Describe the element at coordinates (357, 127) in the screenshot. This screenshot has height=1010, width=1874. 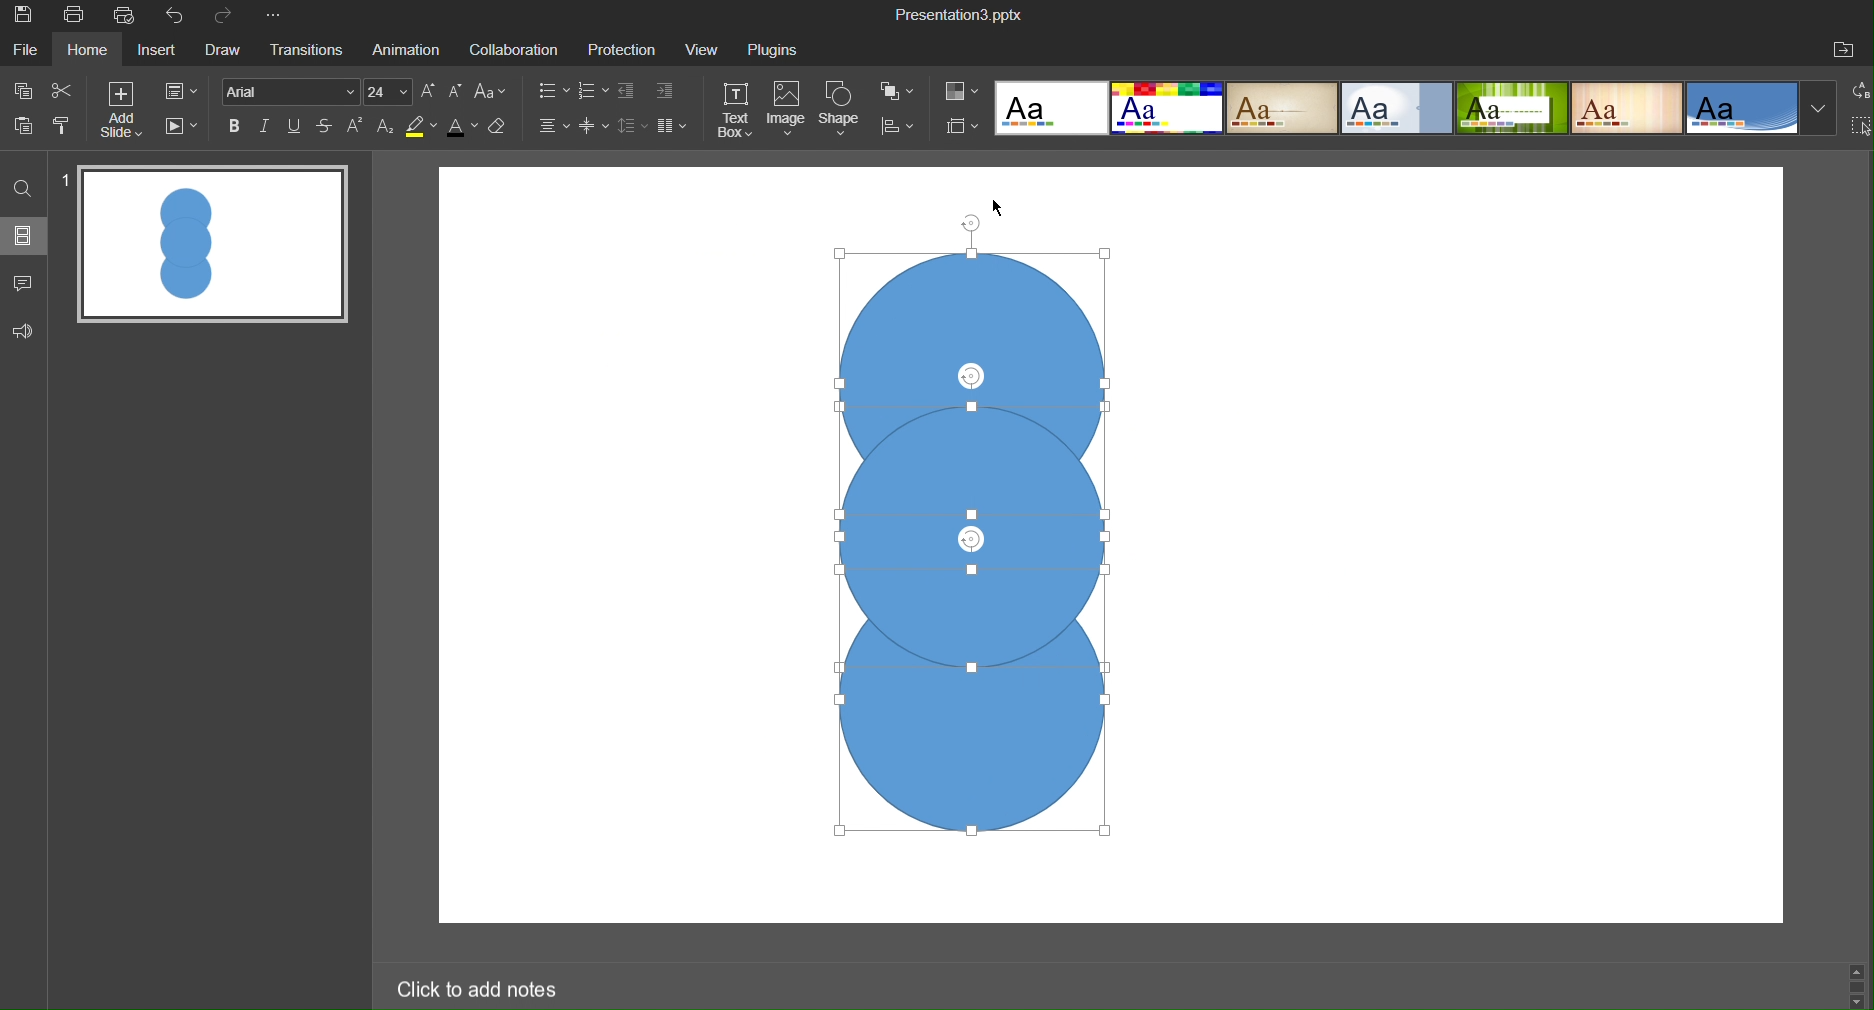
I see `Superscript` at that location.